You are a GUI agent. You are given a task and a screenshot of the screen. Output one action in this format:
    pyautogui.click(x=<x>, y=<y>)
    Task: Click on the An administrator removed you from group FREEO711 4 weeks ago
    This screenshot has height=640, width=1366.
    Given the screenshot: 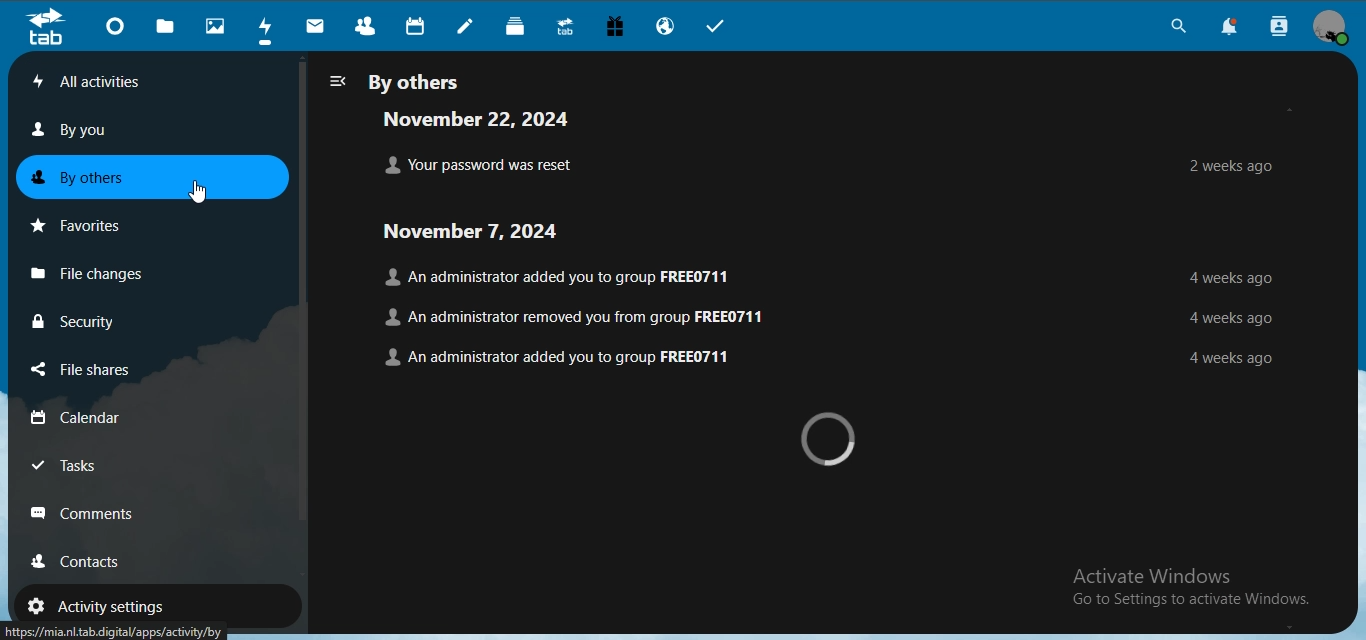 What is the action you would take?
    pyautogui.click(x=829, y=315)
    